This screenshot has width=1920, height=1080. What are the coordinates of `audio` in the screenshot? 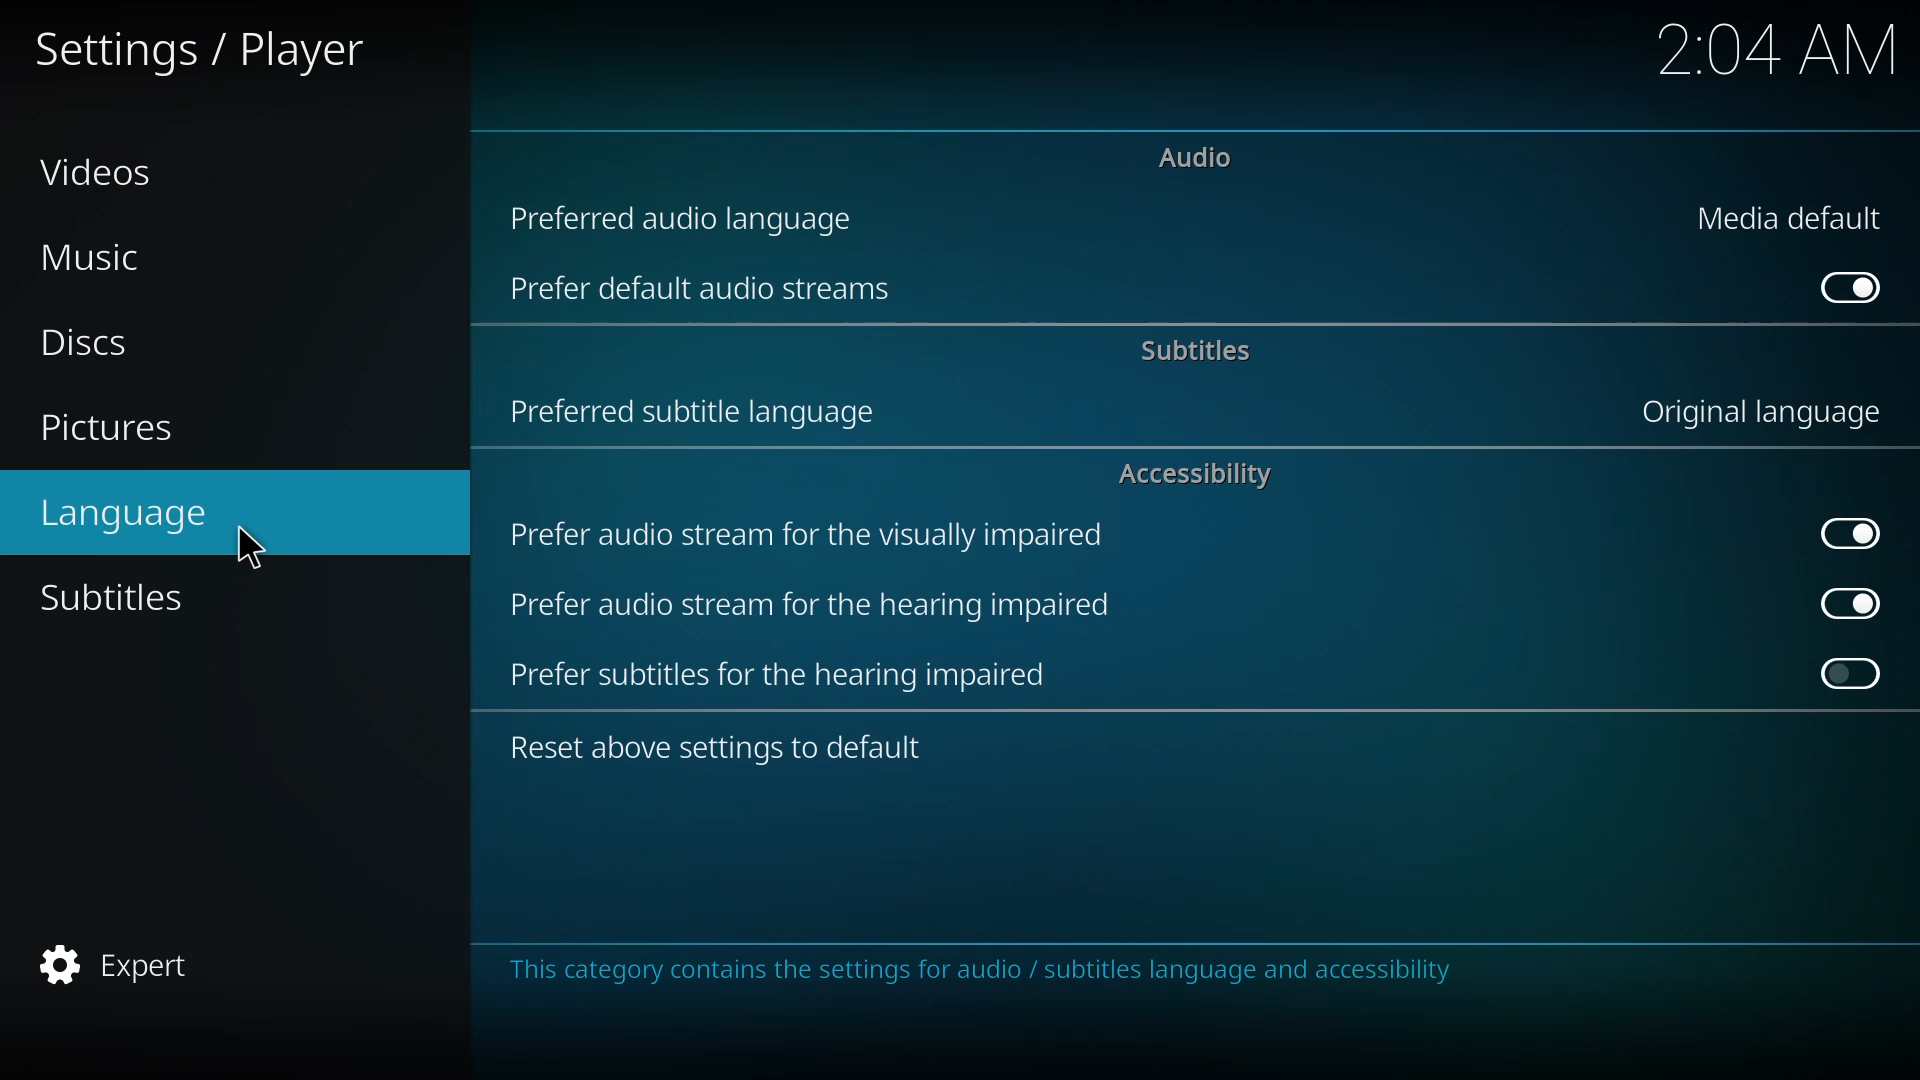 It's located at (1197, 159).